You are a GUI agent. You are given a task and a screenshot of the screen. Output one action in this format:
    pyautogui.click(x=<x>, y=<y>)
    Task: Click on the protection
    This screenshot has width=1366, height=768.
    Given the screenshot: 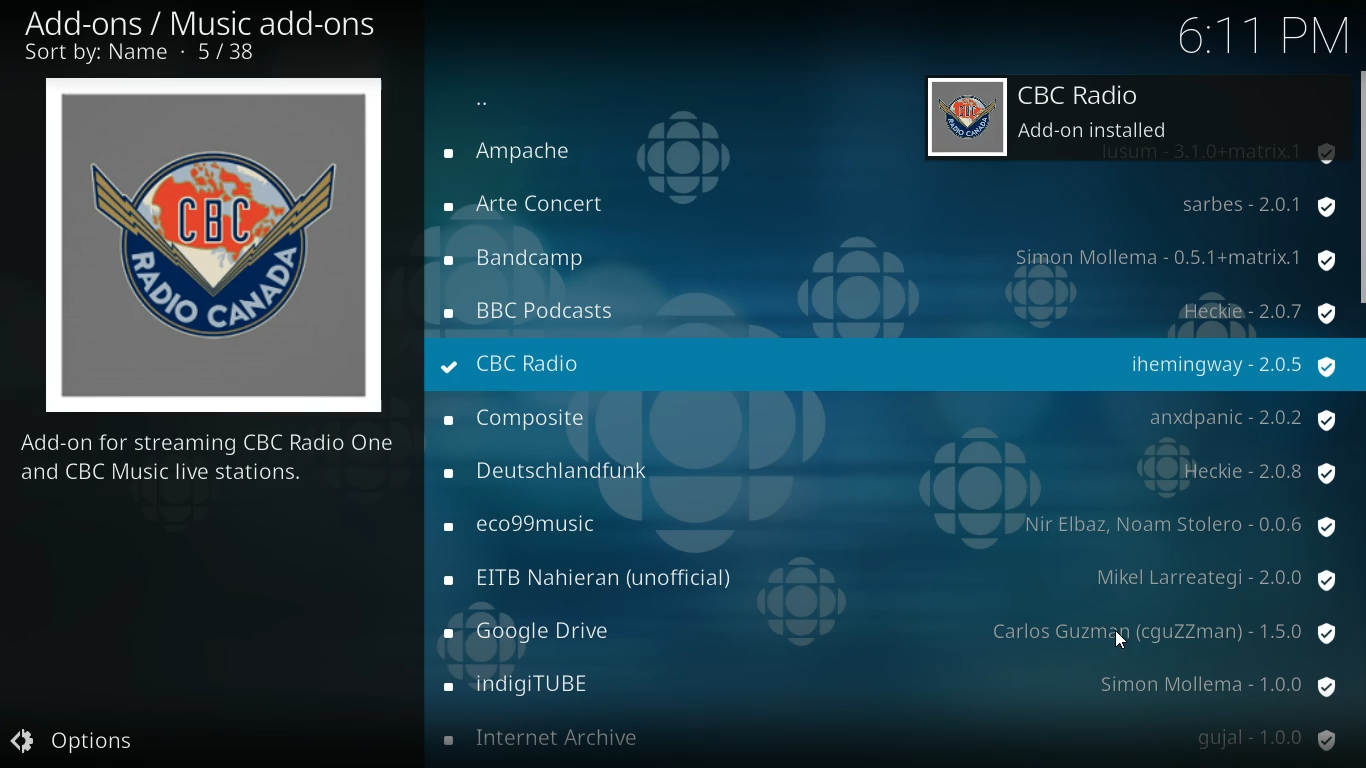 What is the action you would take?
    pyautogui.click(x=1259, y=314)
    